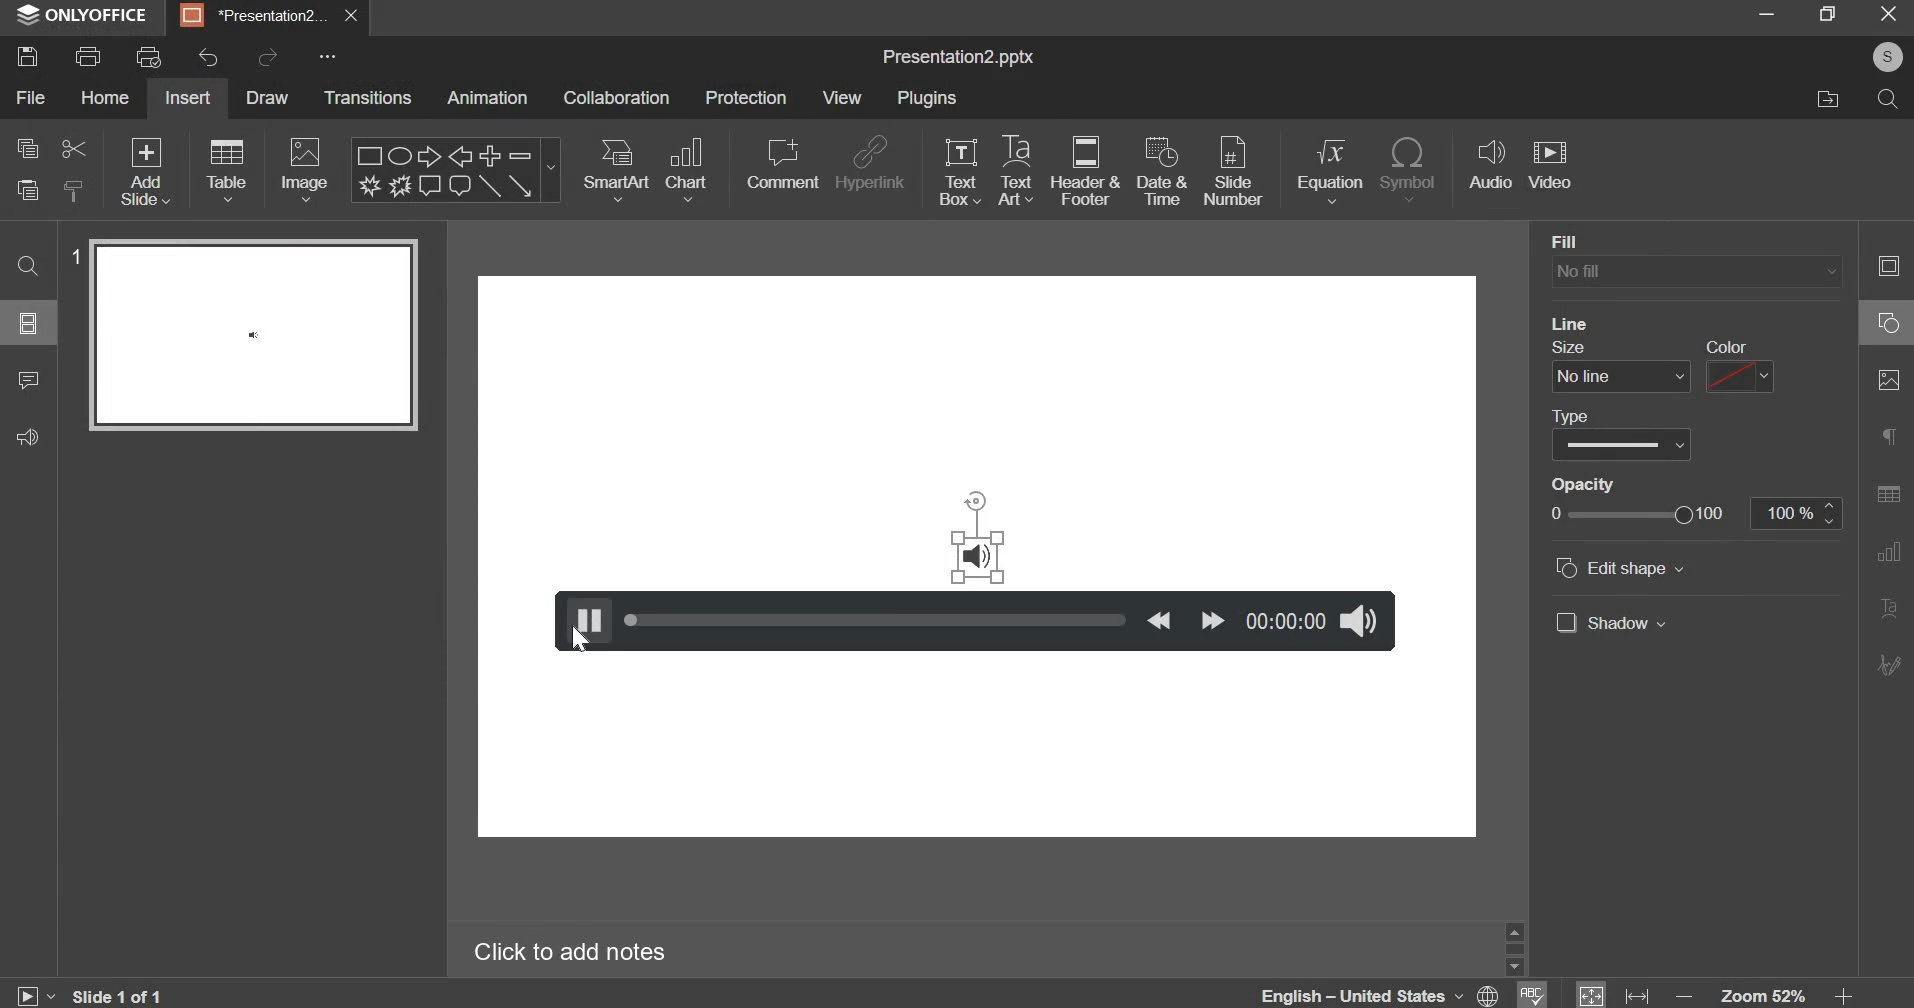 The image size is (1914, 1008). I want to click on table settings, so click(1888, 493).